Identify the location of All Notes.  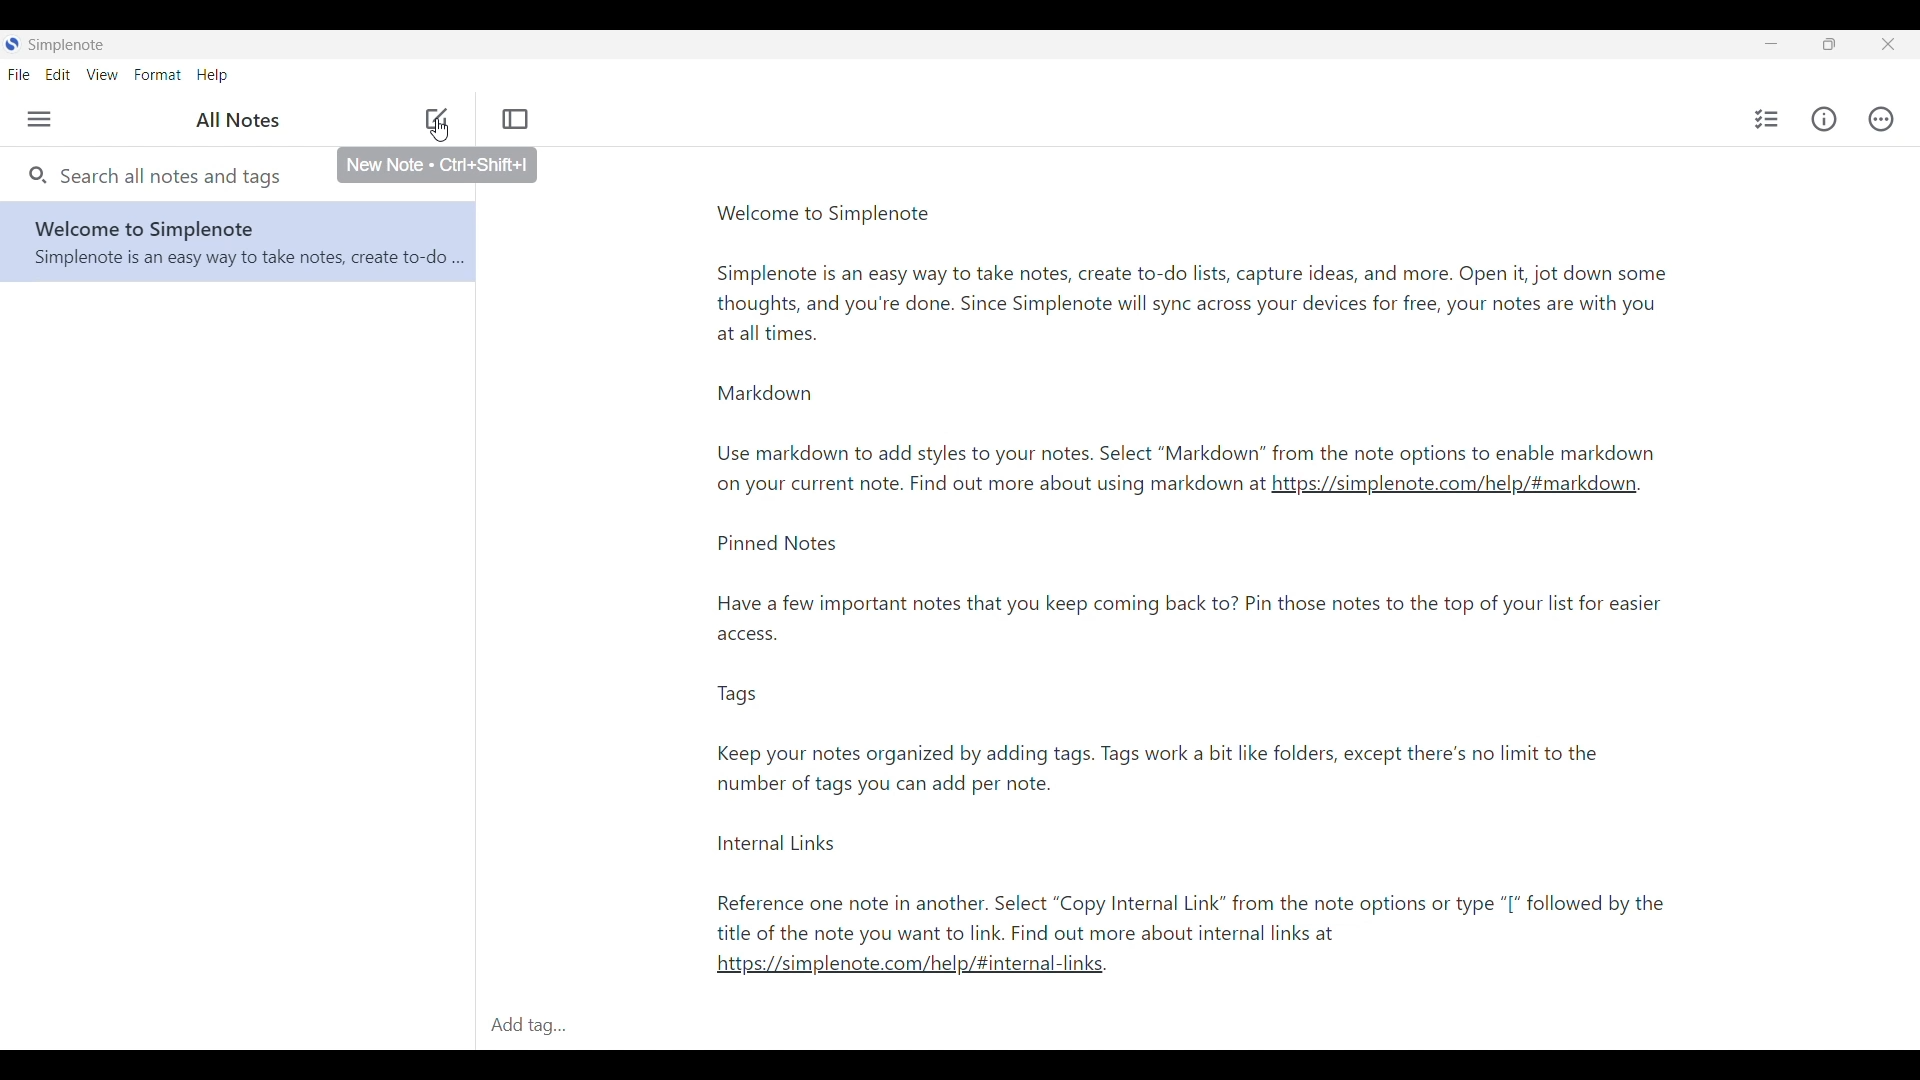
(233, 121).